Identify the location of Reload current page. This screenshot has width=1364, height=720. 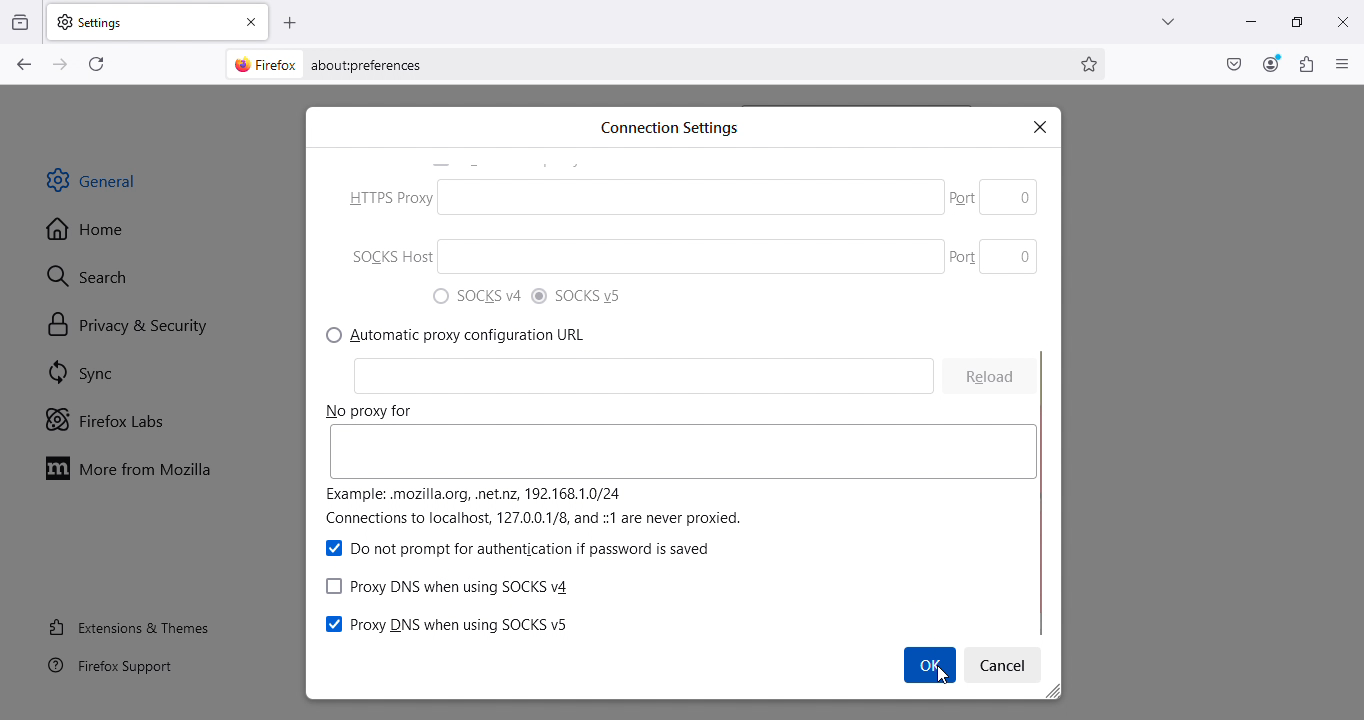
(99, 62).